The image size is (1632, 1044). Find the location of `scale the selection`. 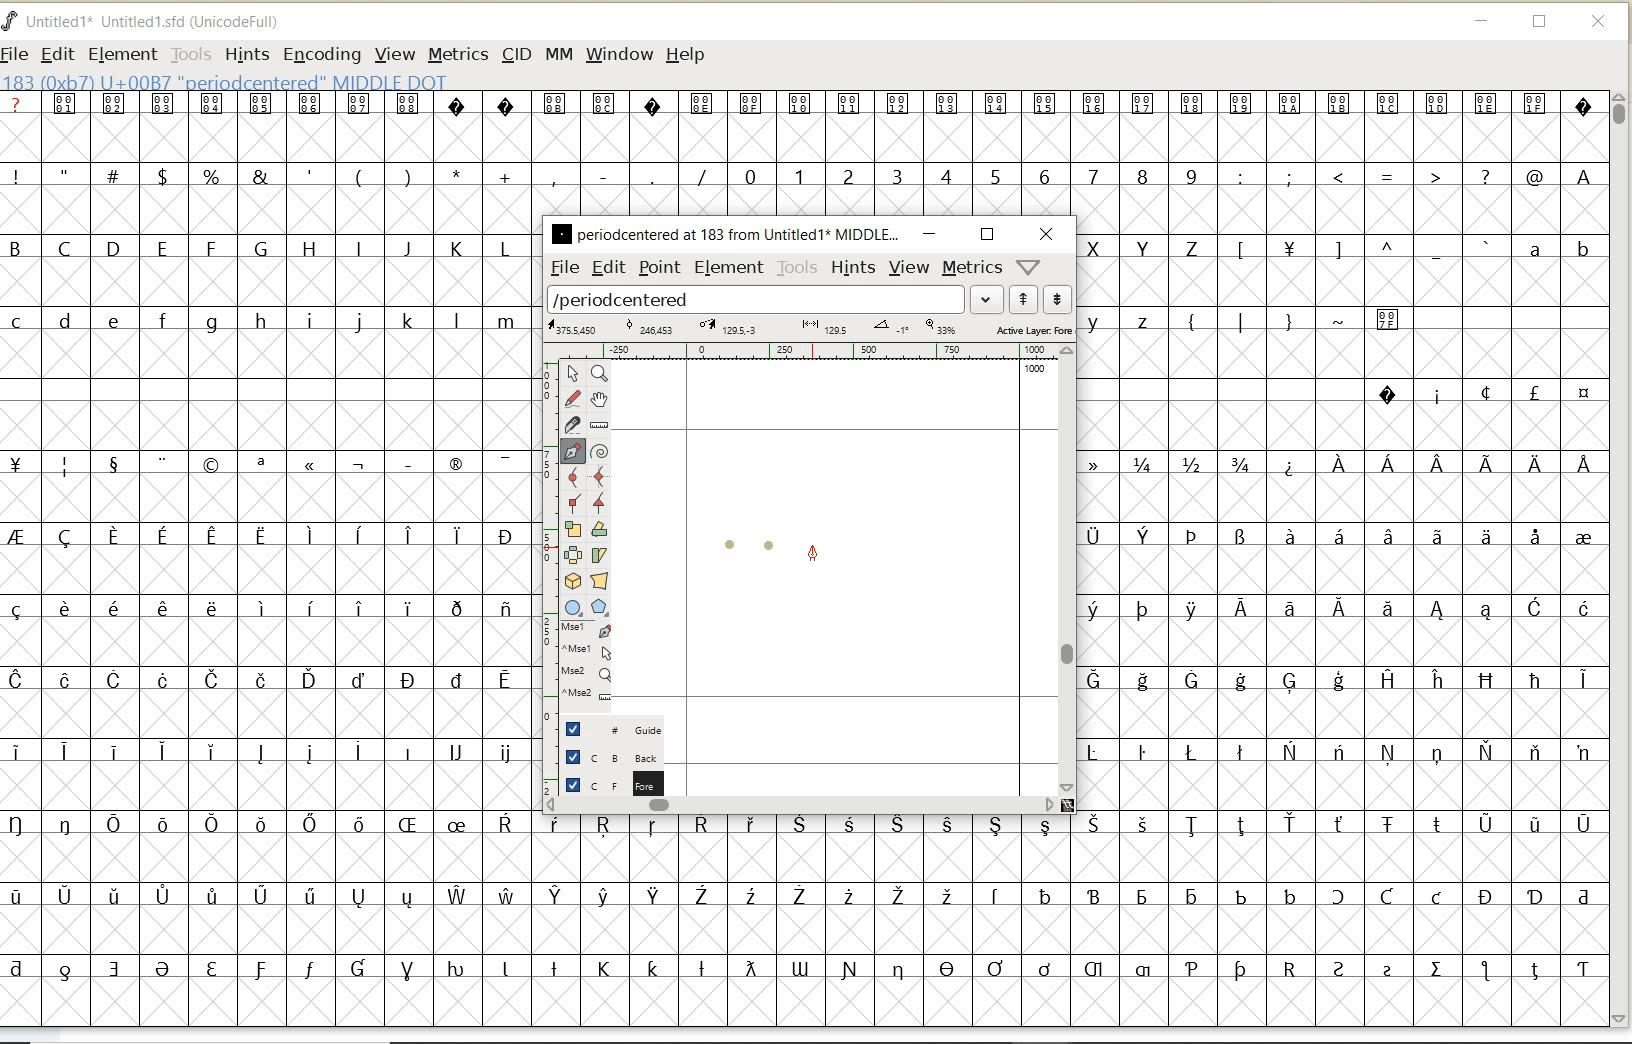

scale the selection is located at coordinates (571, 530).